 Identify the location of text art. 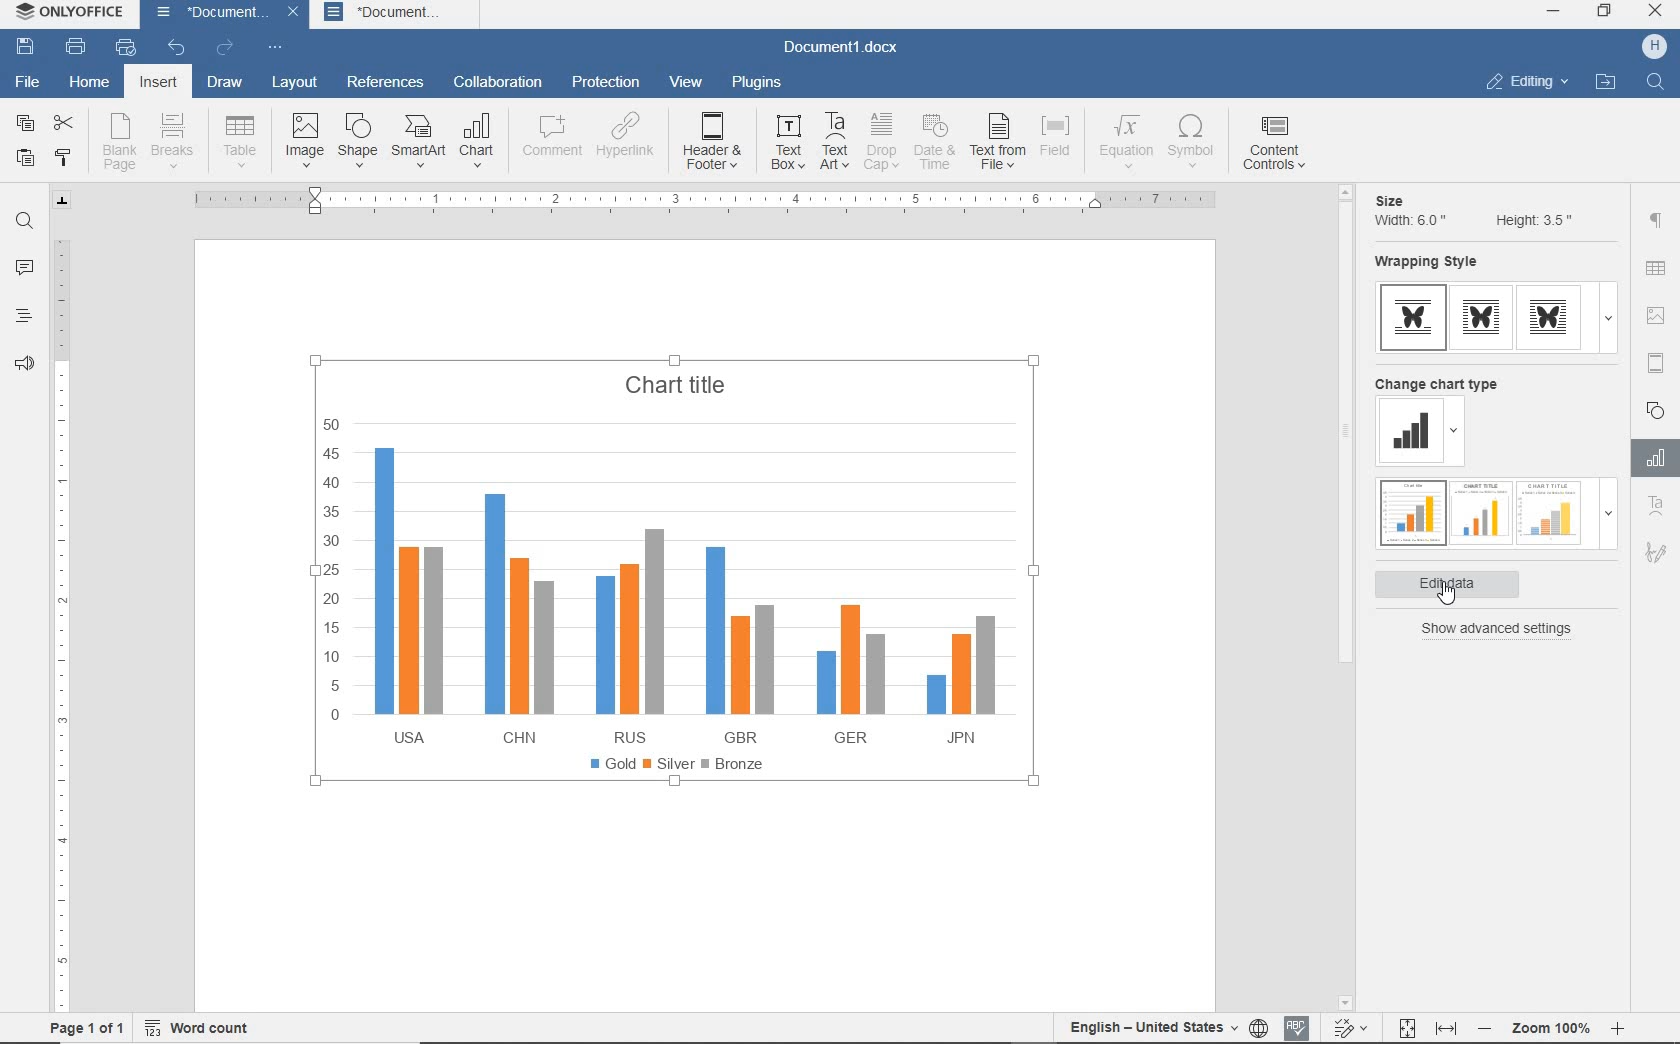
(834, 144).